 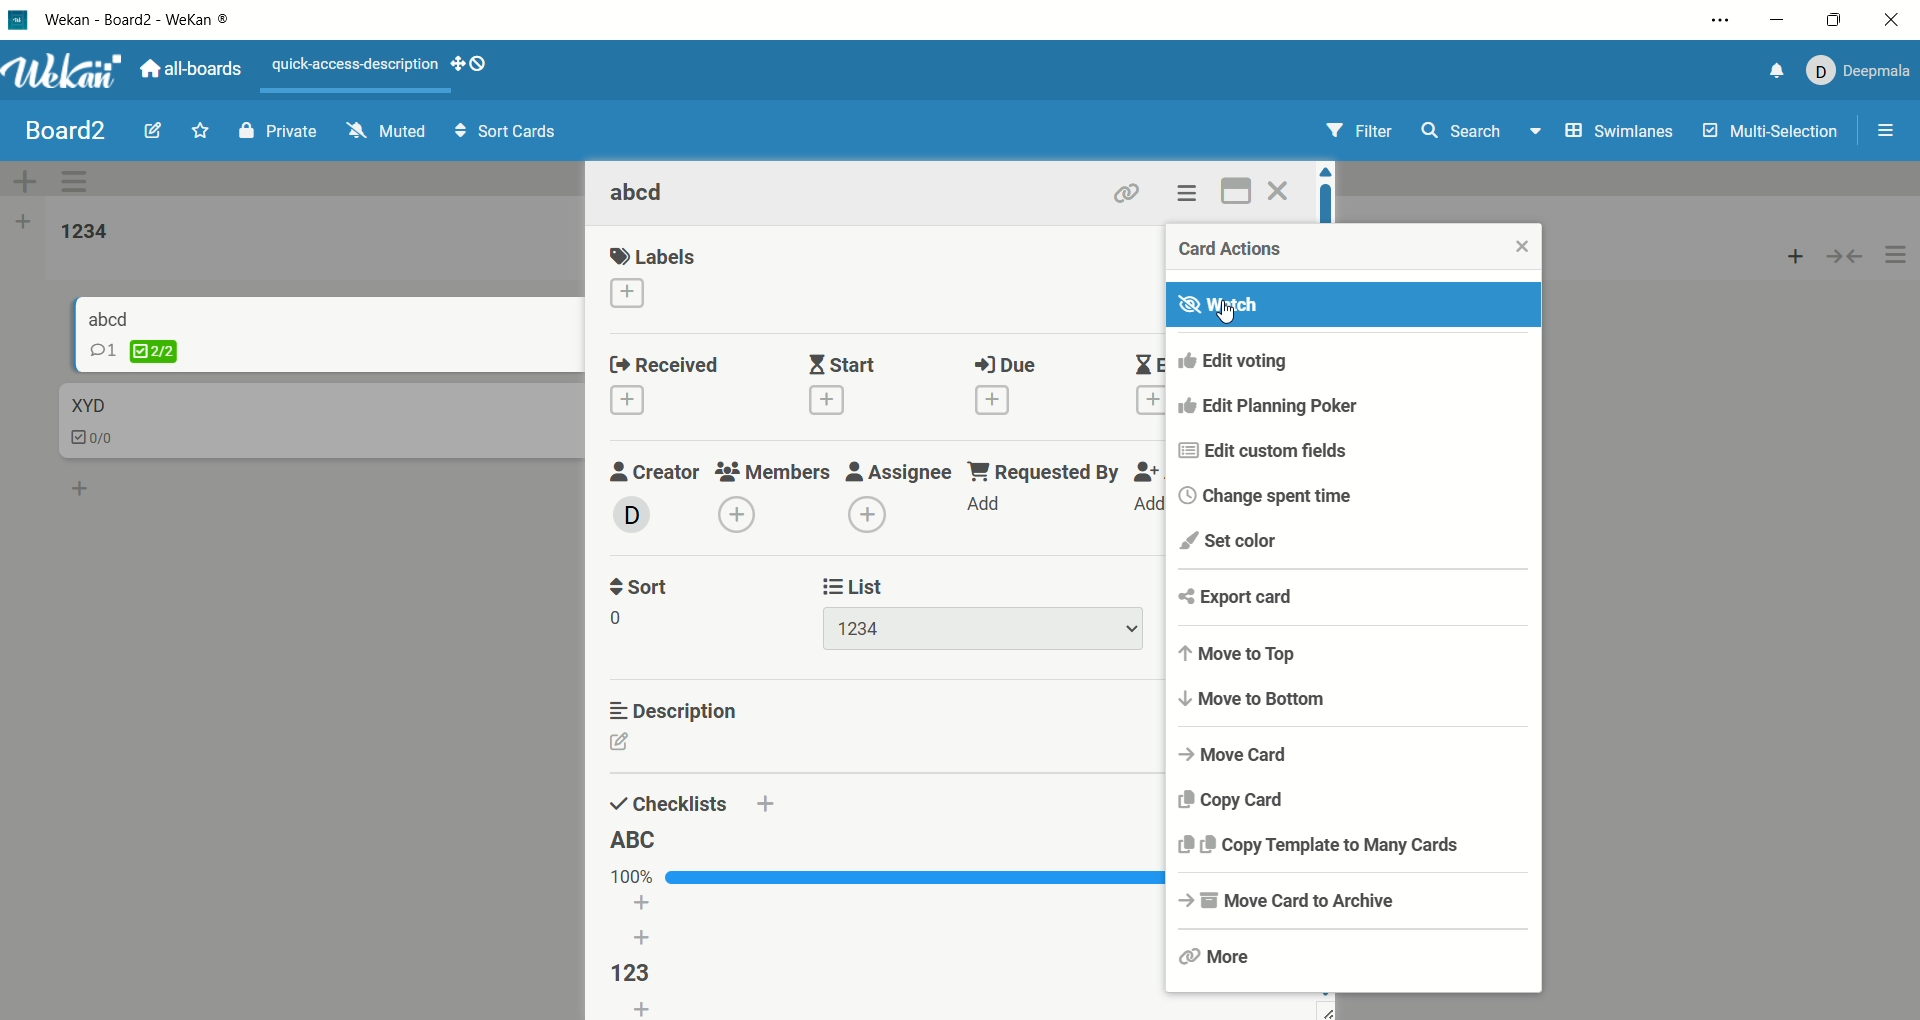 What do you see at coordinates (644, 192) in the screenshot?
I see `card title` at bounding box center [644, 192].